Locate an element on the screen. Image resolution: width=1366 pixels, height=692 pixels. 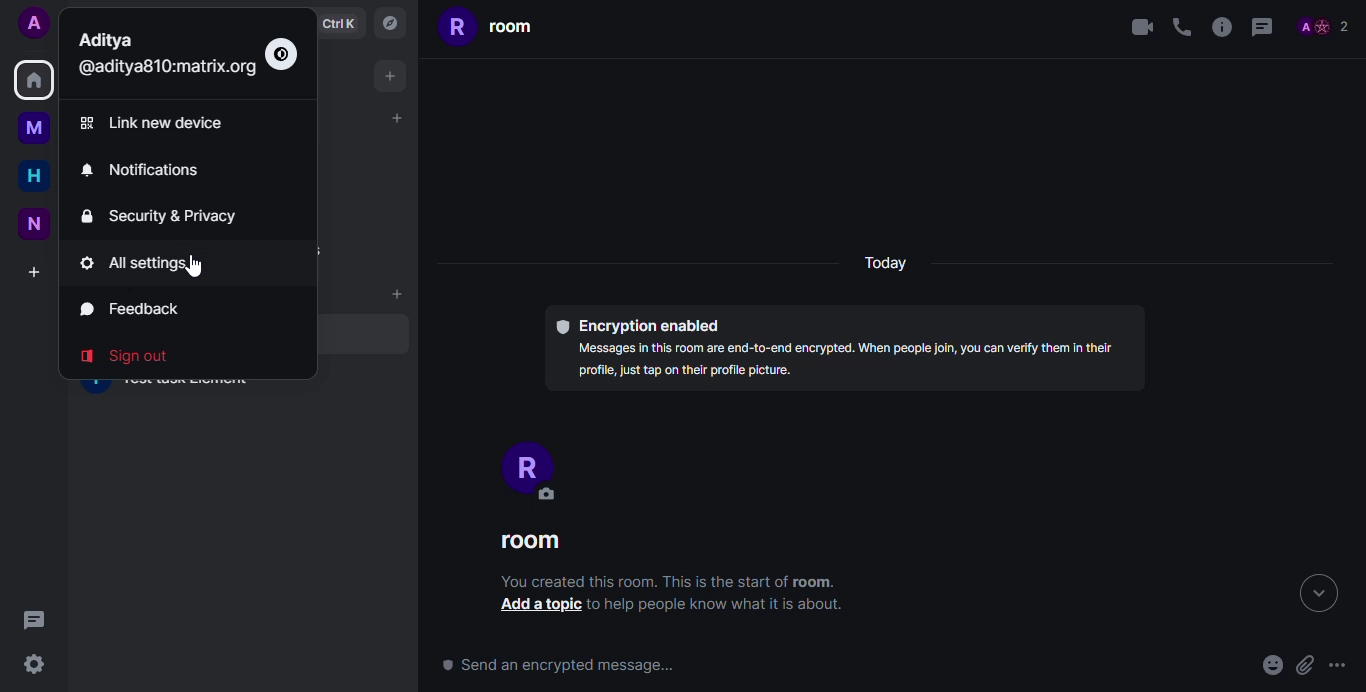
all settings is located at coordinates (143, 265).